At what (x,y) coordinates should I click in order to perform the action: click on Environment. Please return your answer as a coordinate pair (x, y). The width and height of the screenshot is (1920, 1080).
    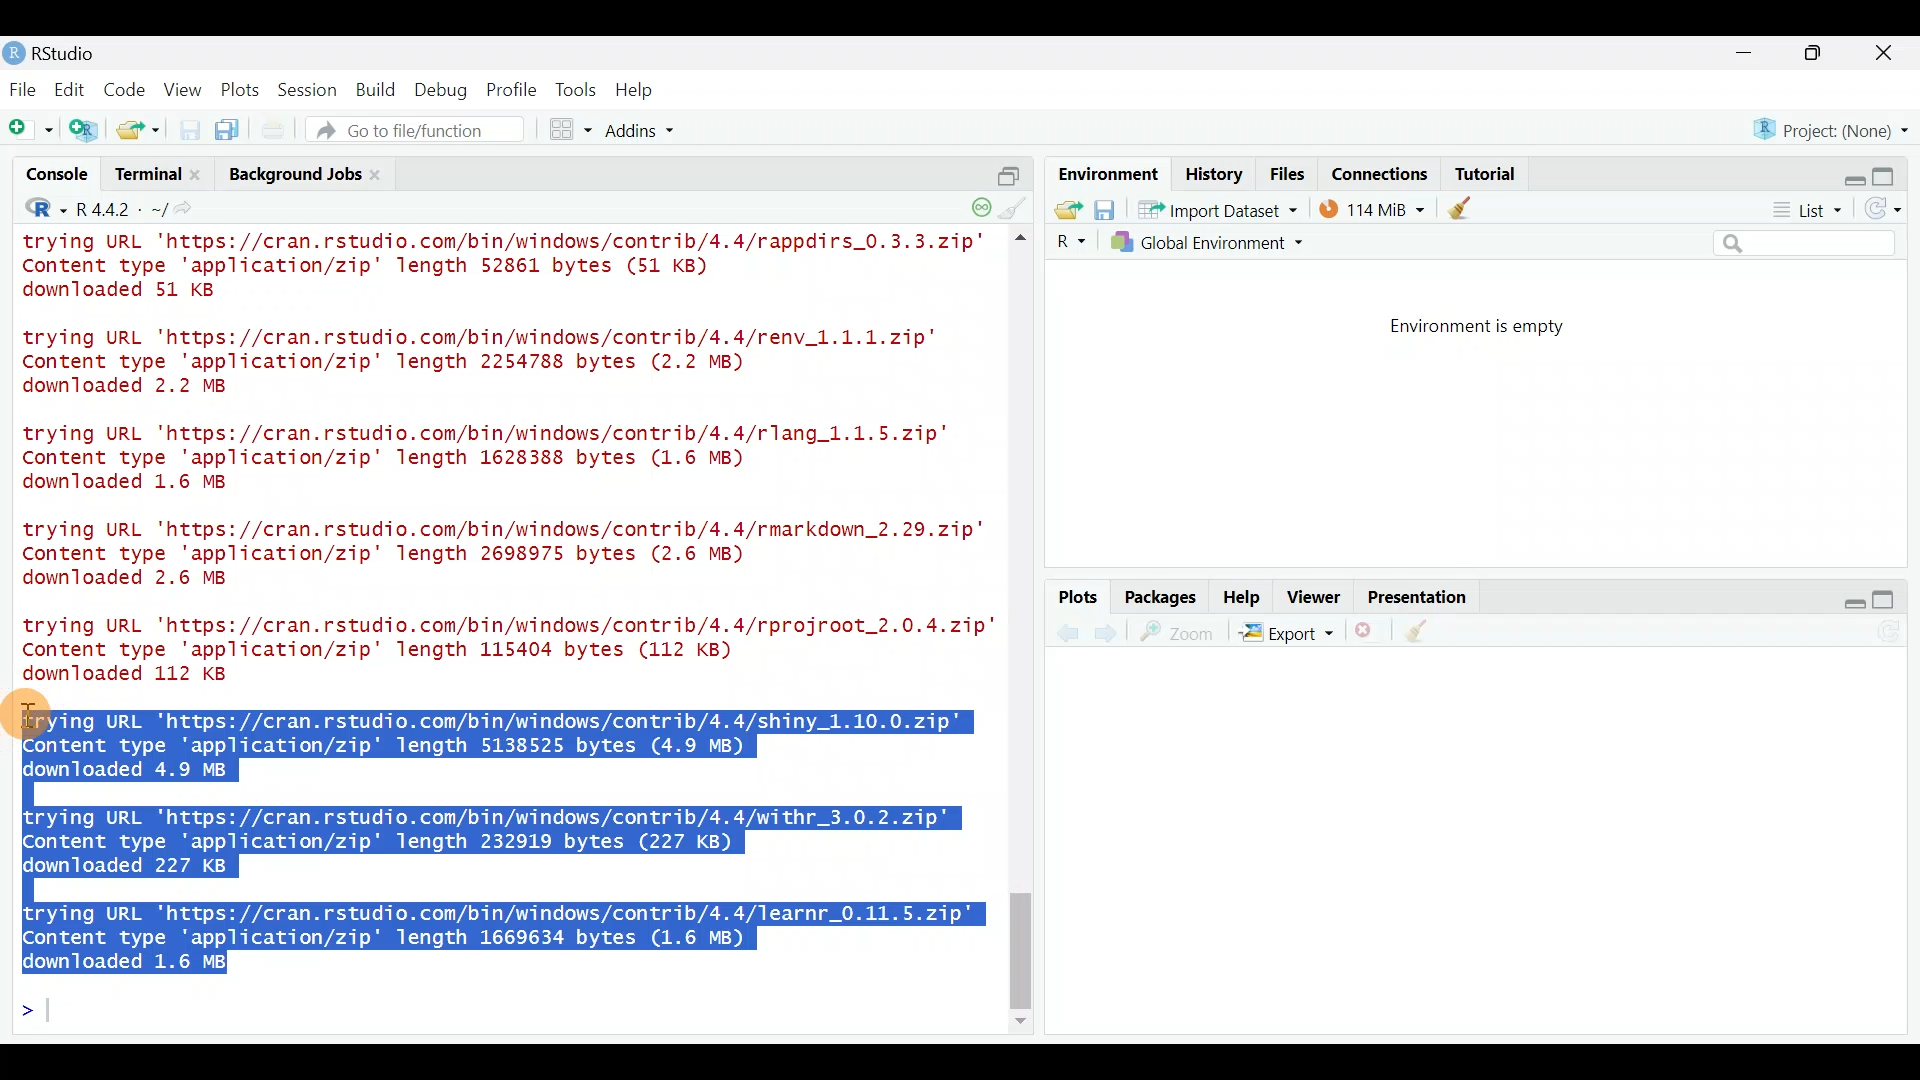
    Looking at the image, I should click on (1105, 173).